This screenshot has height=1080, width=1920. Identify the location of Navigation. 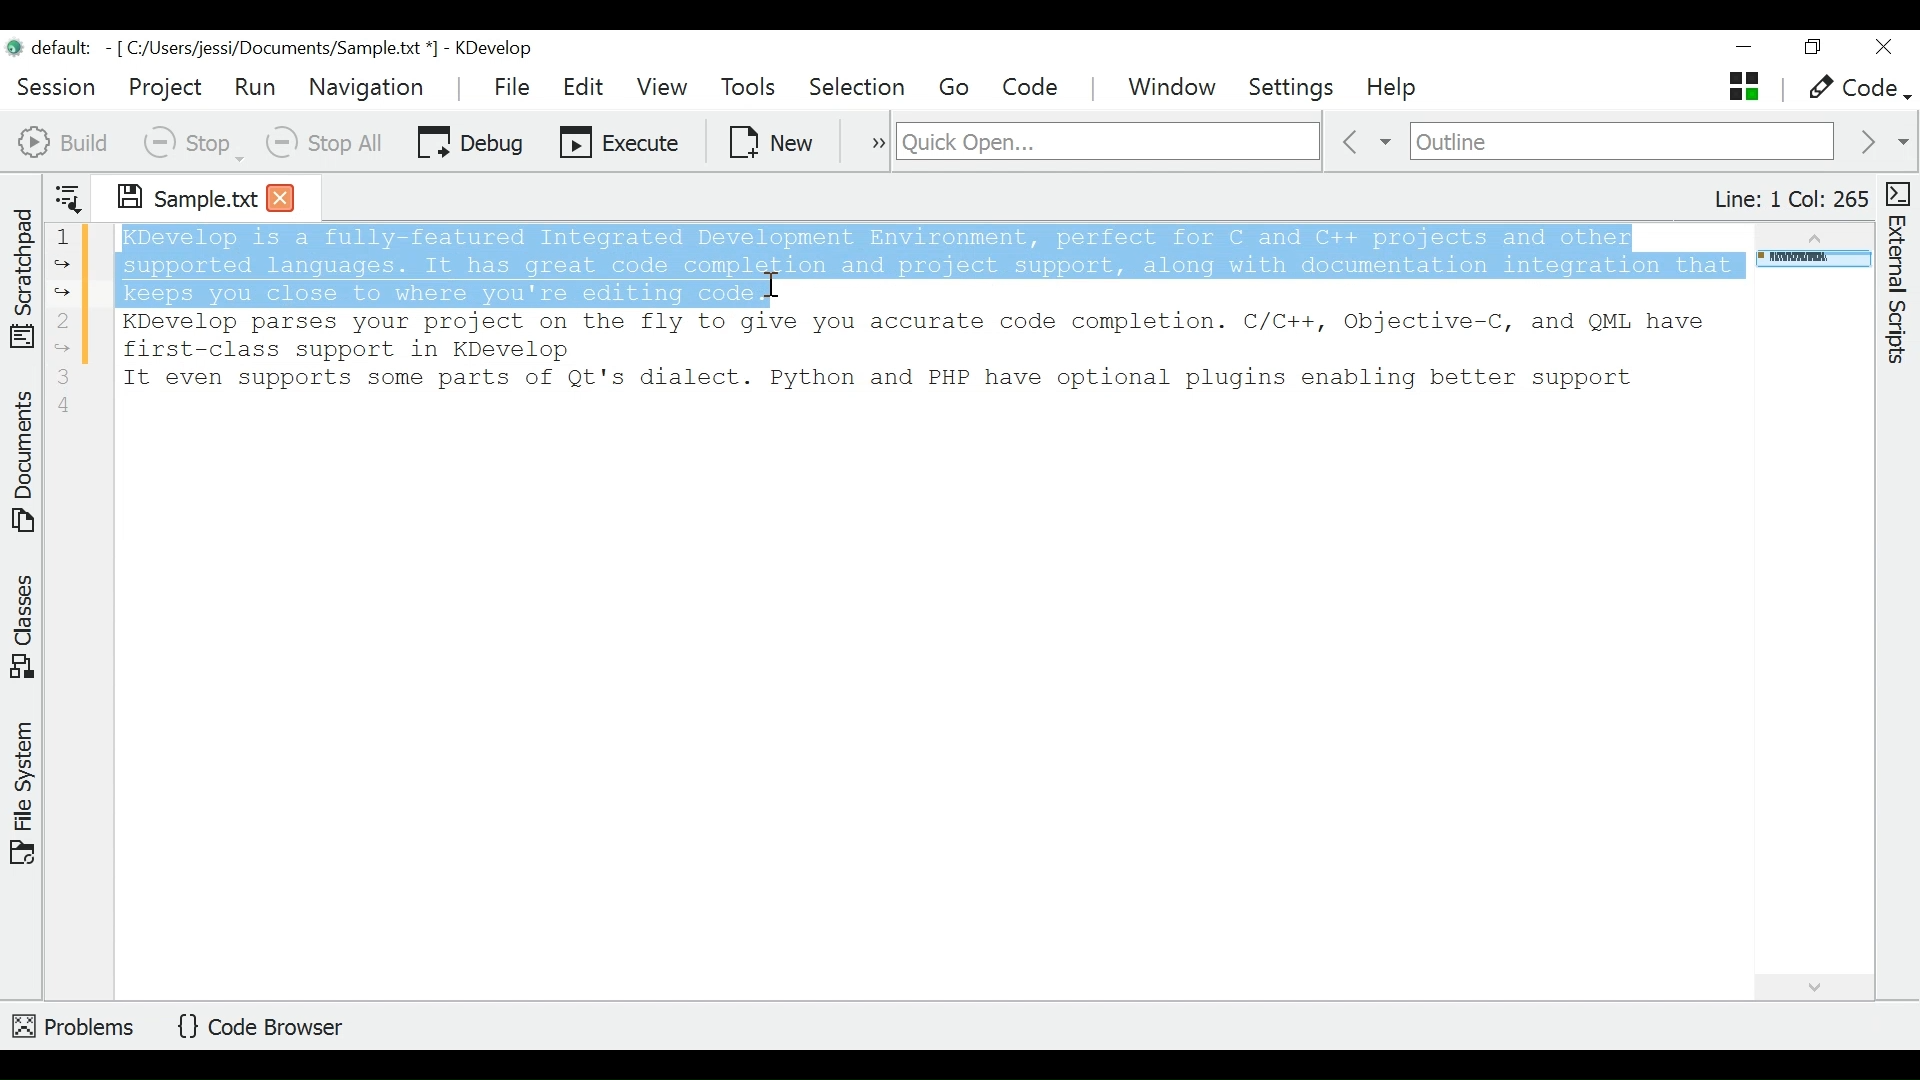
(371, 87).